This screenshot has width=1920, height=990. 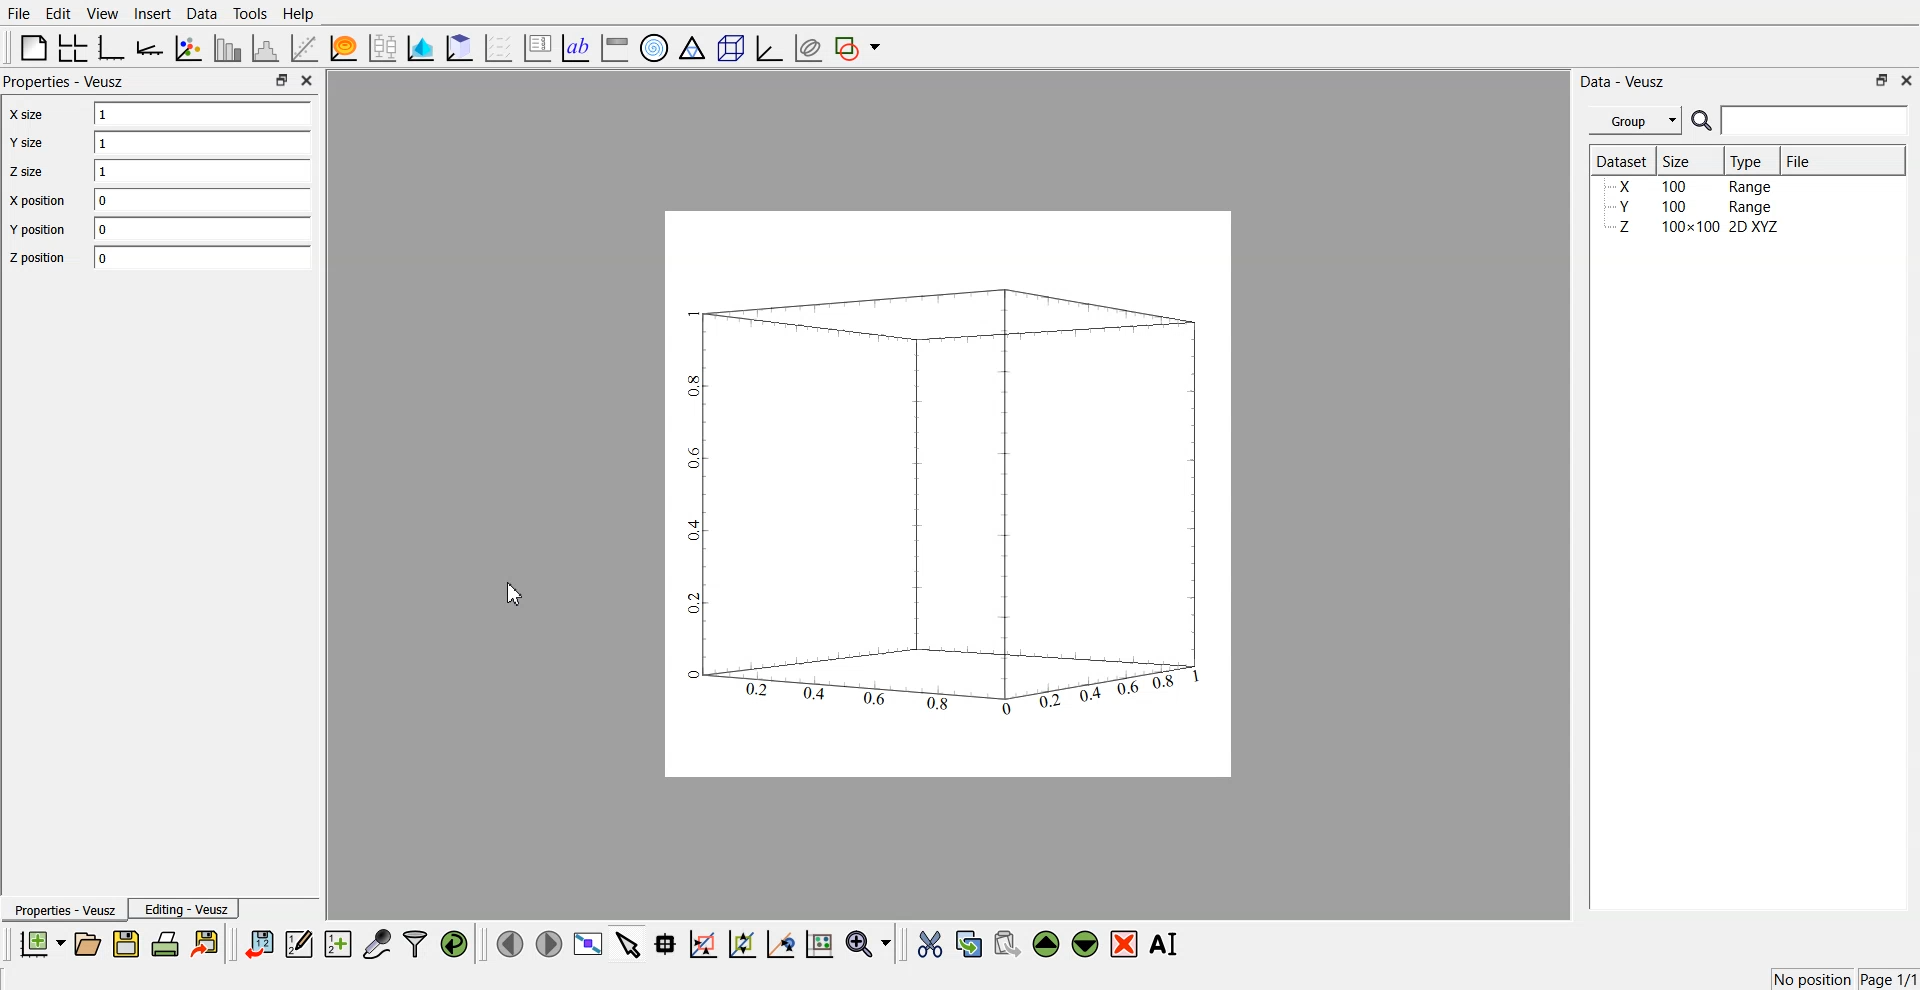 What do you see at coordinates (299, 14) in the screenshot?
I see `Help` at bounding box center [299, 14].